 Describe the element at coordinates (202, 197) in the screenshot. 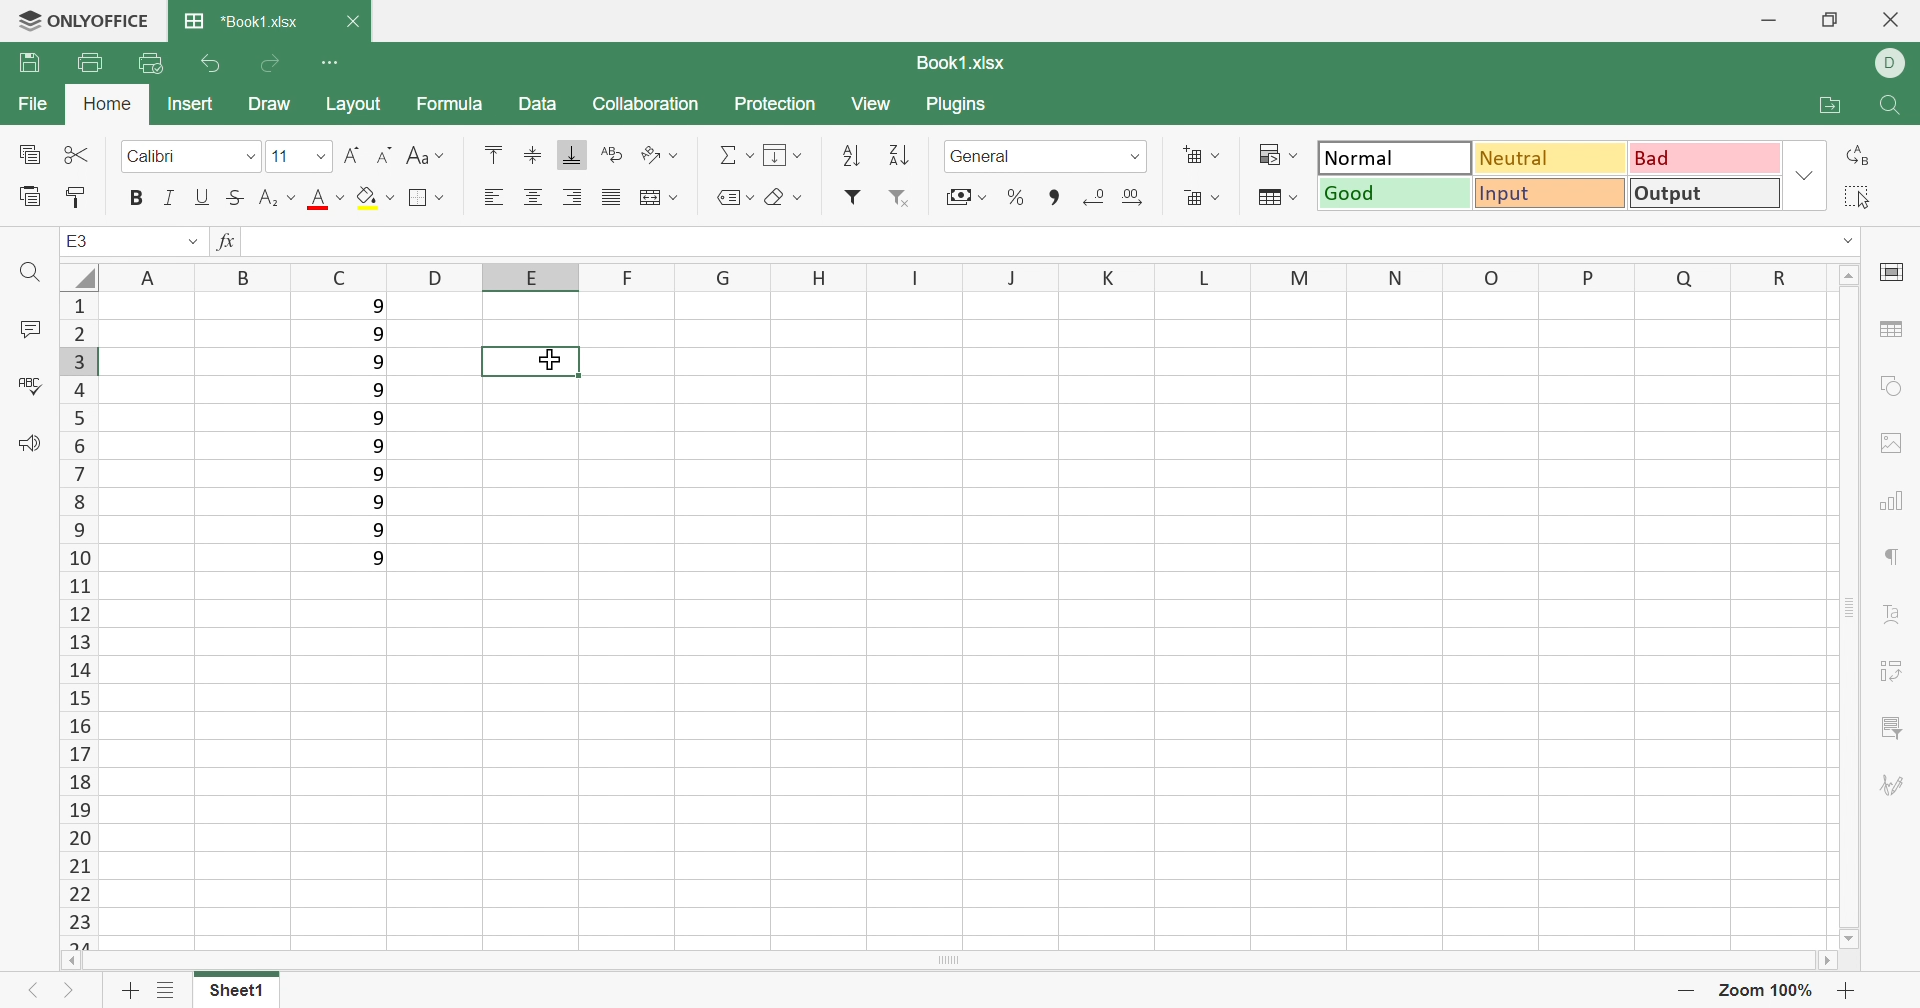

I see `Underline` at that location.